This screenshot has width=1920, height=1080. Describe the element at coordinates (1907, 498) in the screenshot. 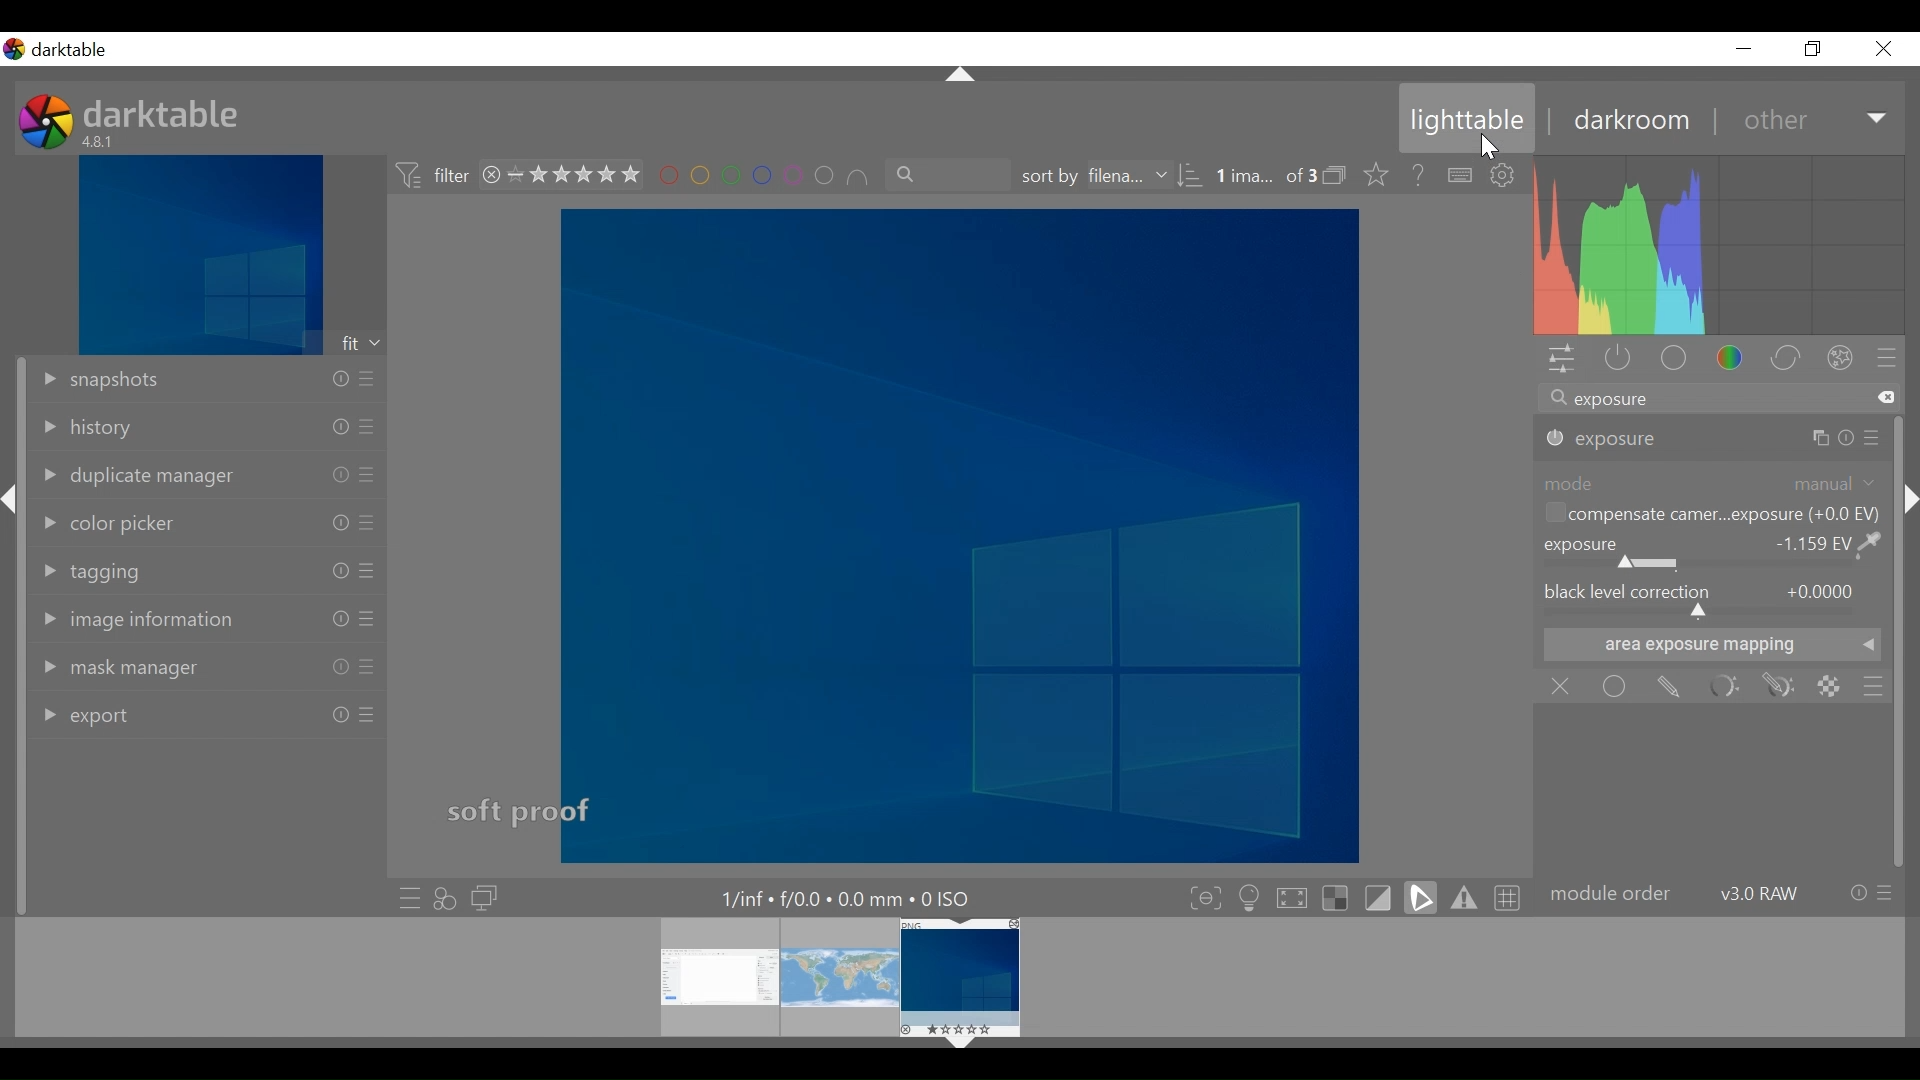

I see `Collapse ` at that location.